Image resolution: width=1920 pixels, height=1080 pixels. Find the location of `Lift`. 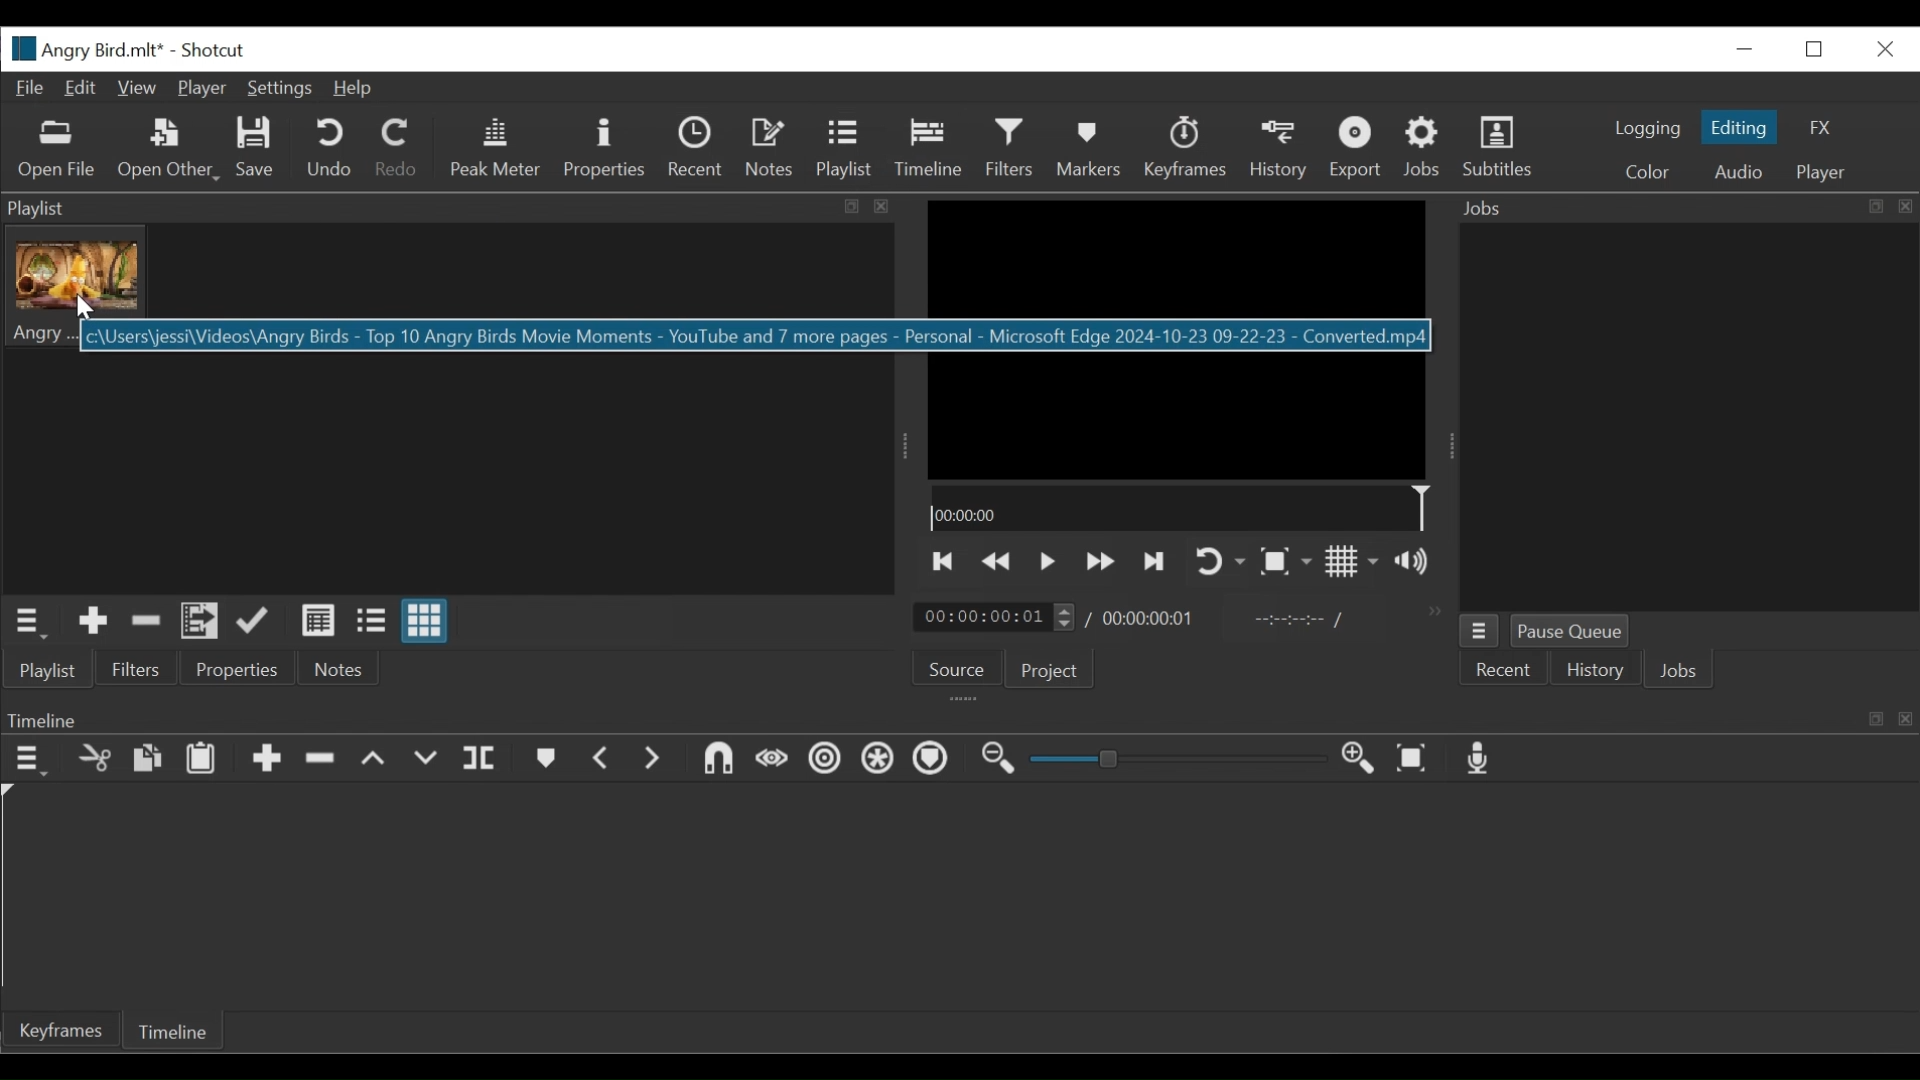

Lift is located at coordinates (377, 758).